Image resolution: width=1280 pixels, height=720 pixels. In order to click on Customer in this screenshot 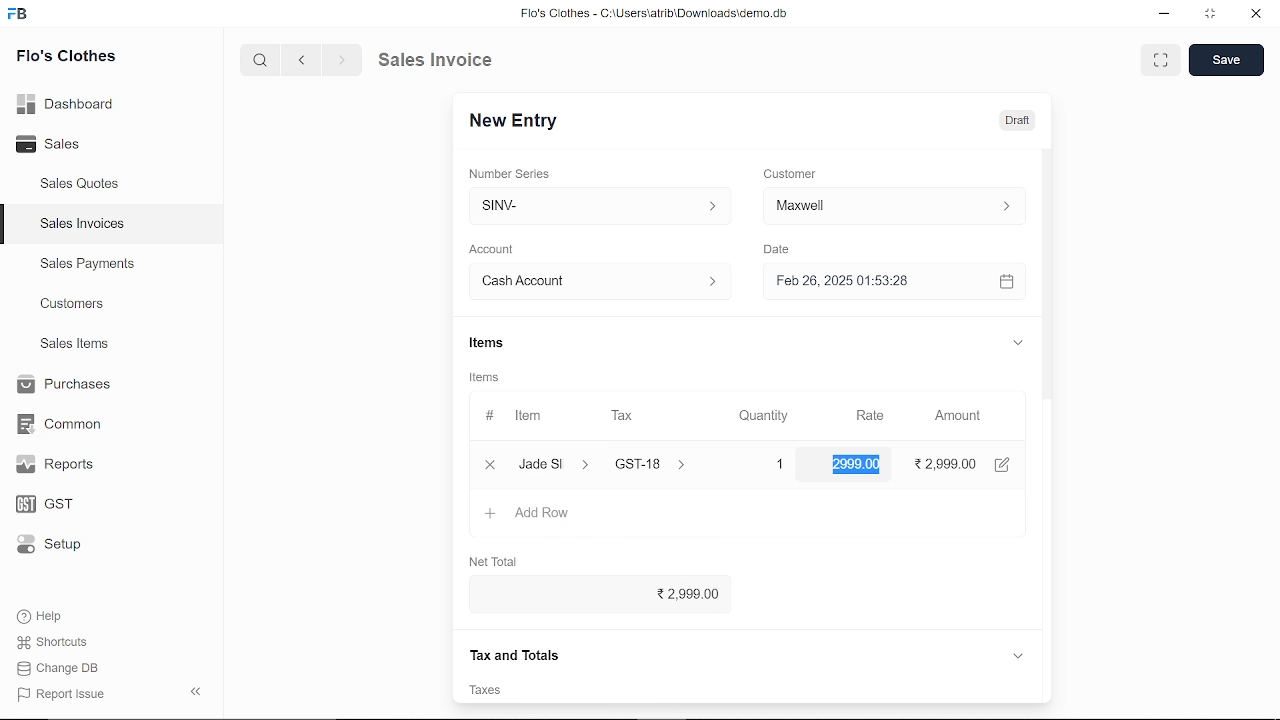, I will do `click(792, 173)`.